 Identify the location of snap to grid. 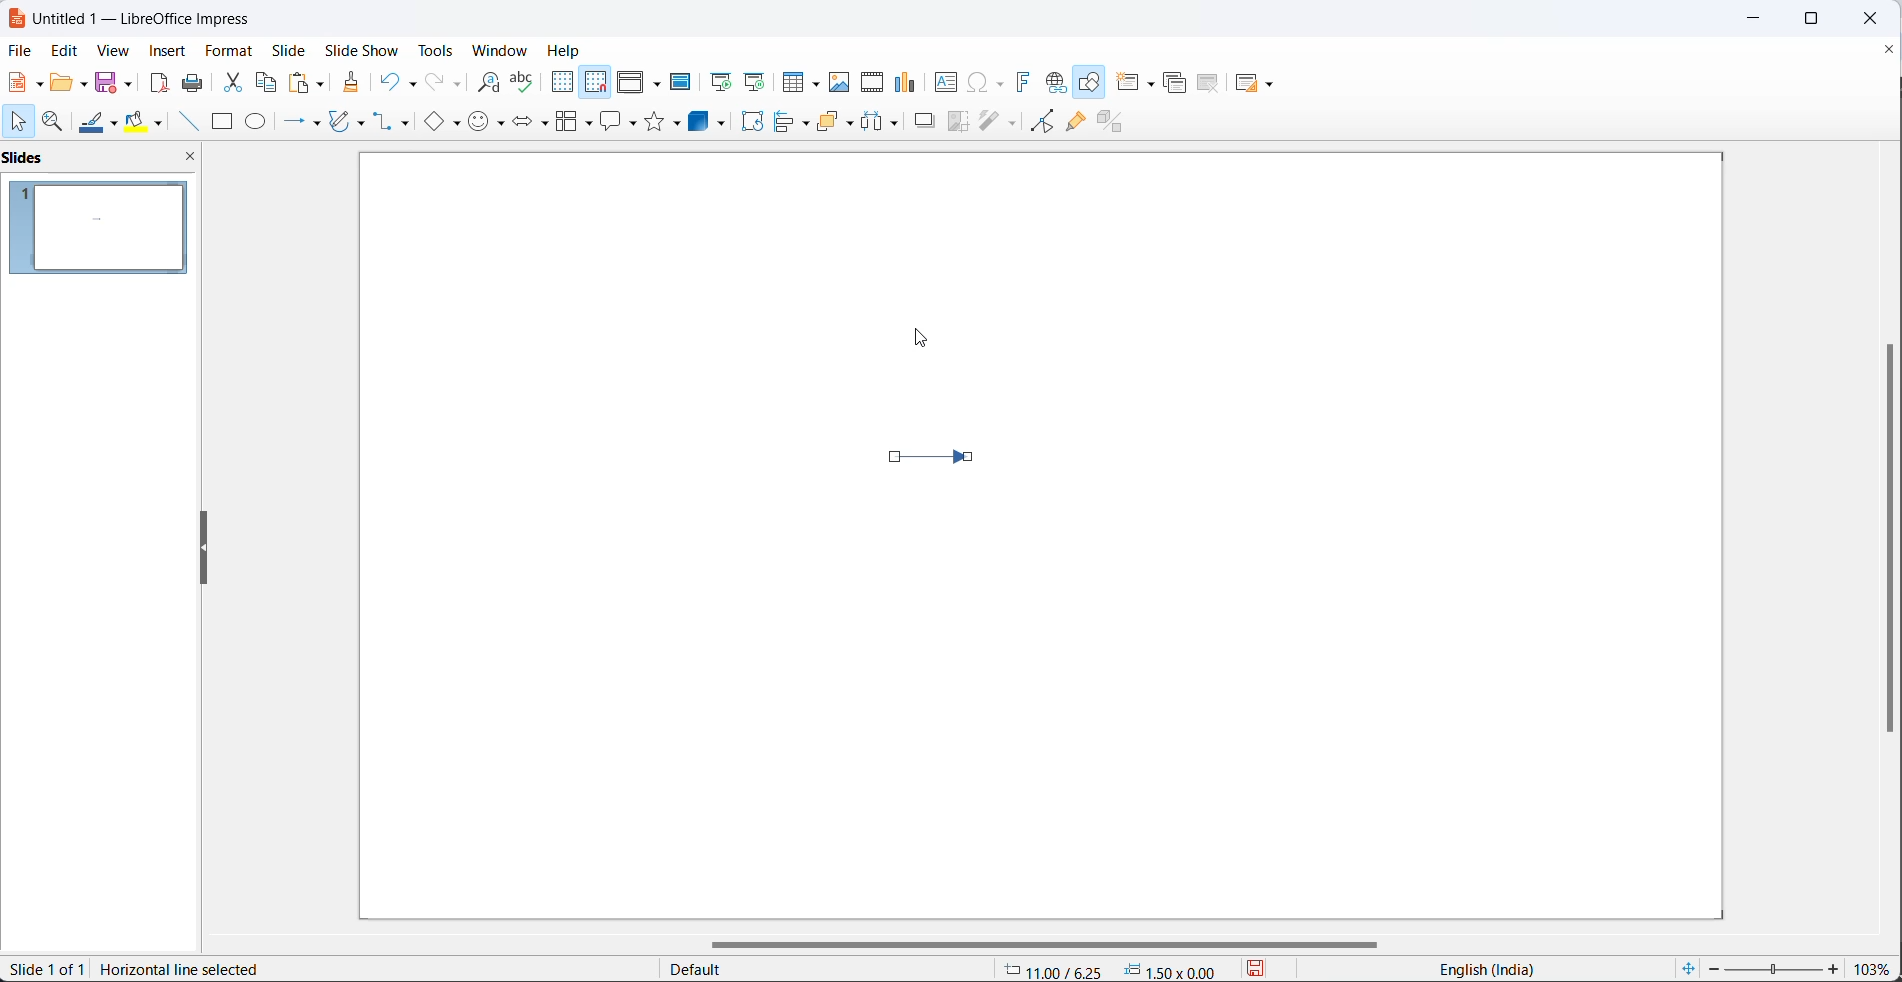
(593, 81).